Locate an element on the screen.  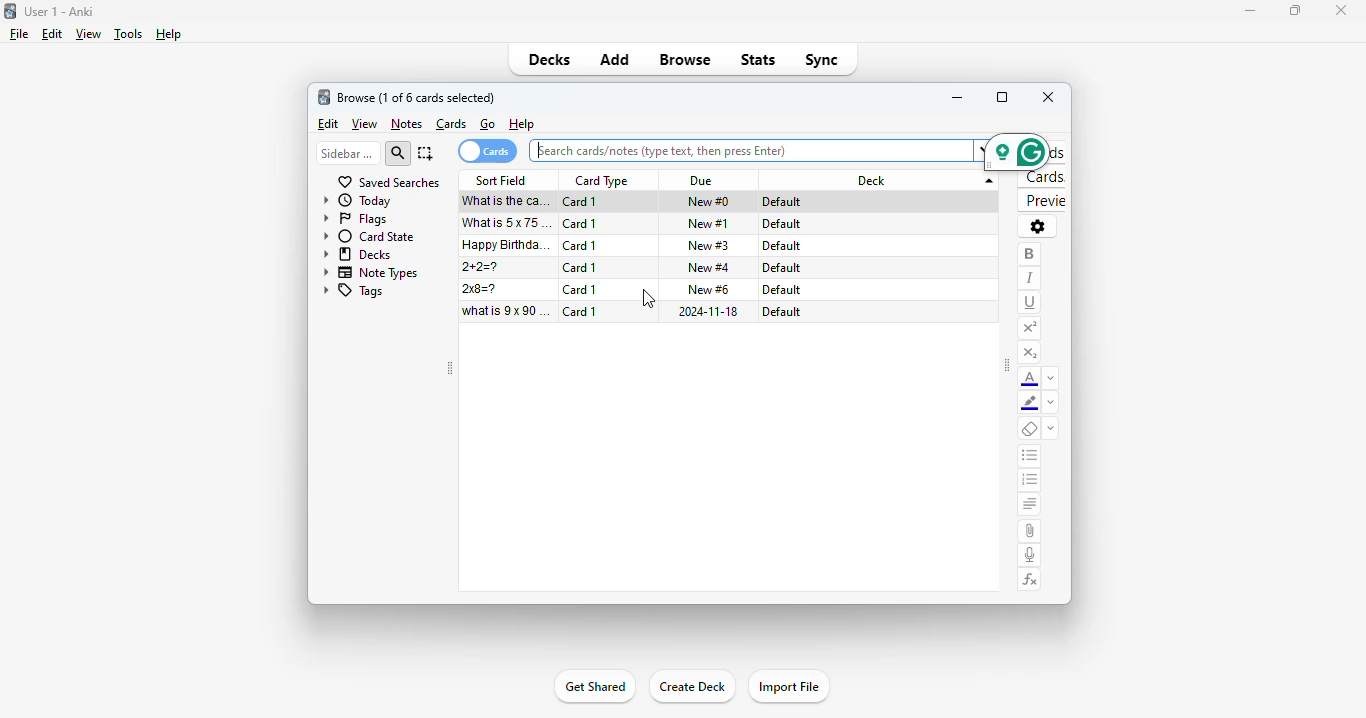
remove formatting is located at coordinates (1030, 430).